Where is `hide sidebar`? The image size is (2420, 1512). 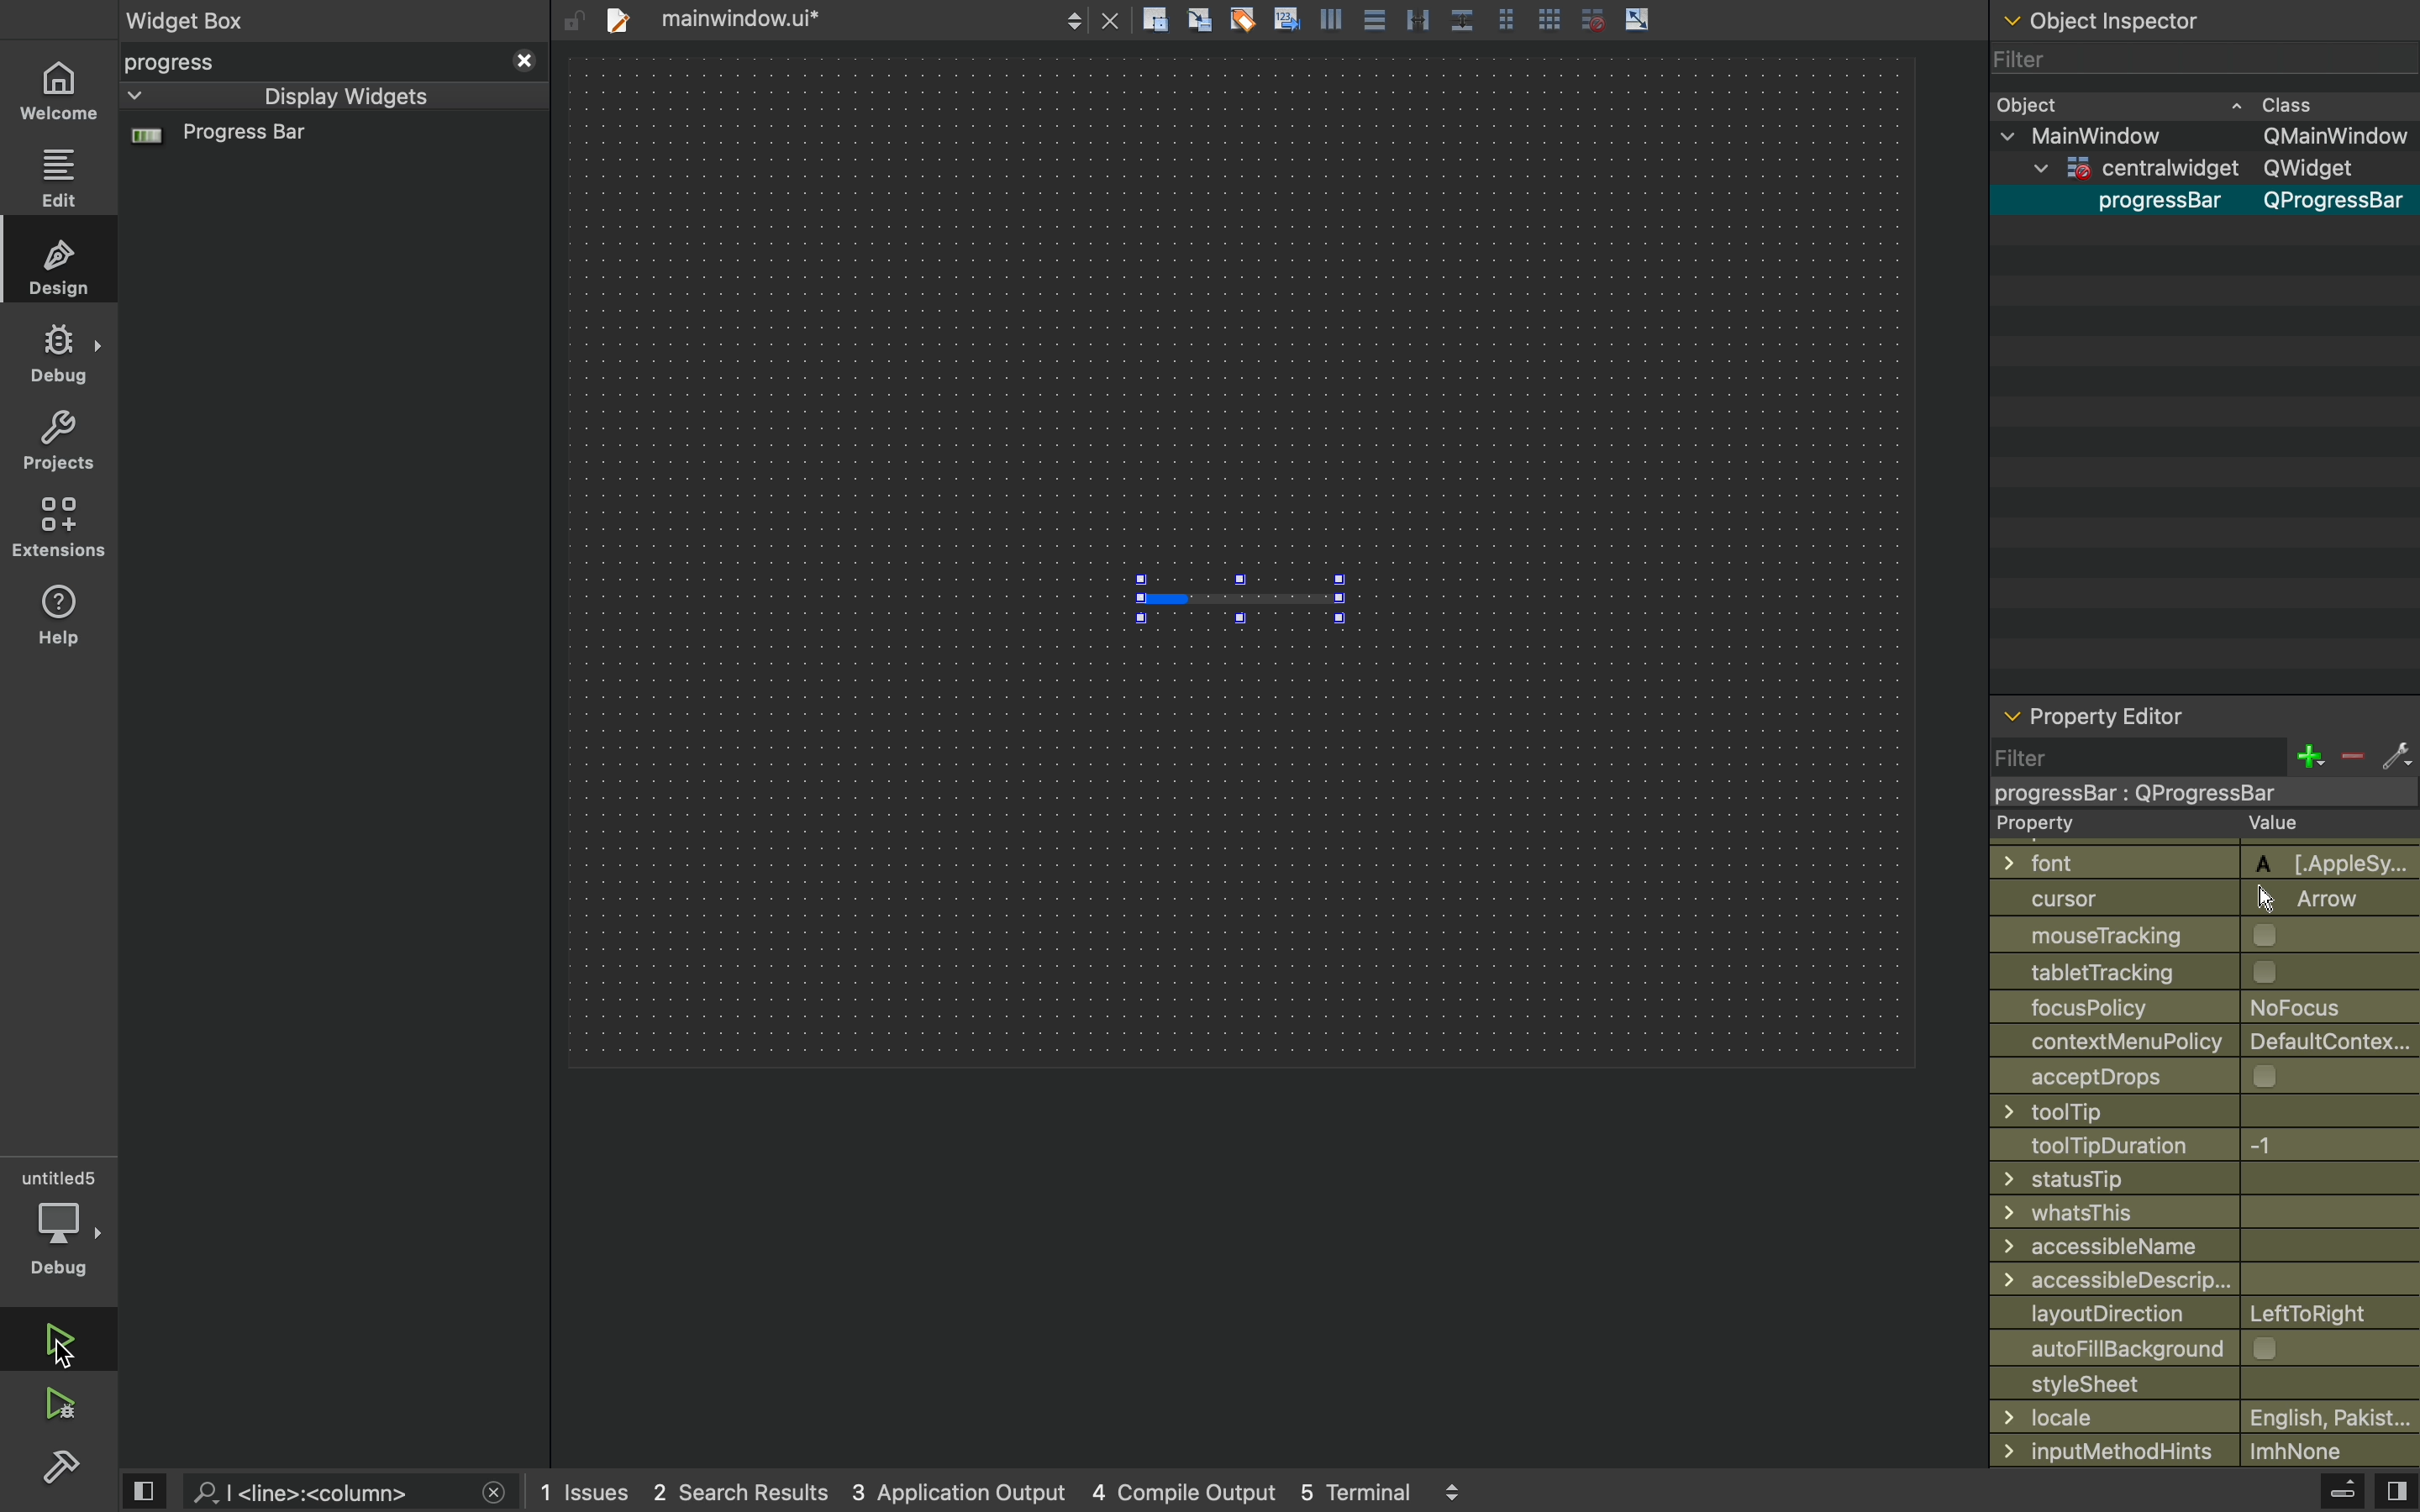 hide sidebar is located at coordinates (2323, 1494).